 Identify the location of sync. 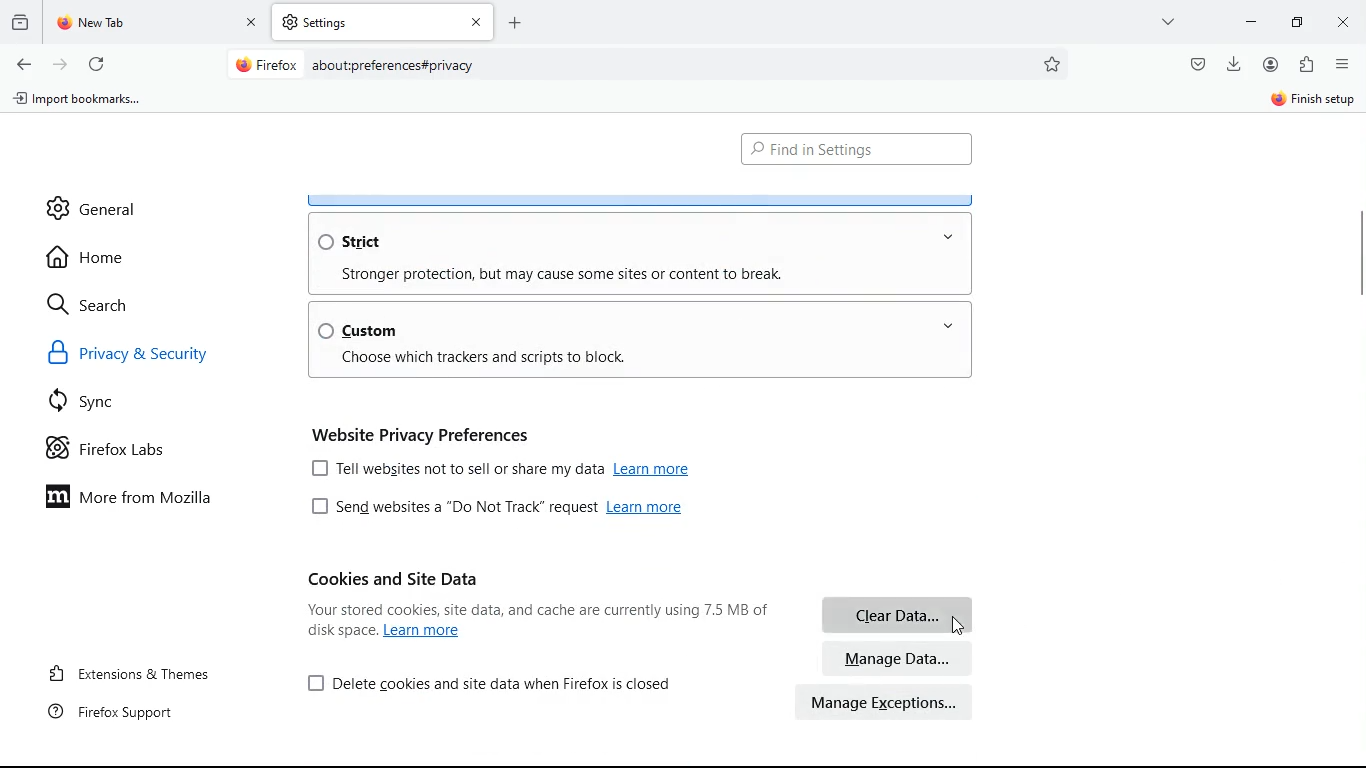
(91, 405).